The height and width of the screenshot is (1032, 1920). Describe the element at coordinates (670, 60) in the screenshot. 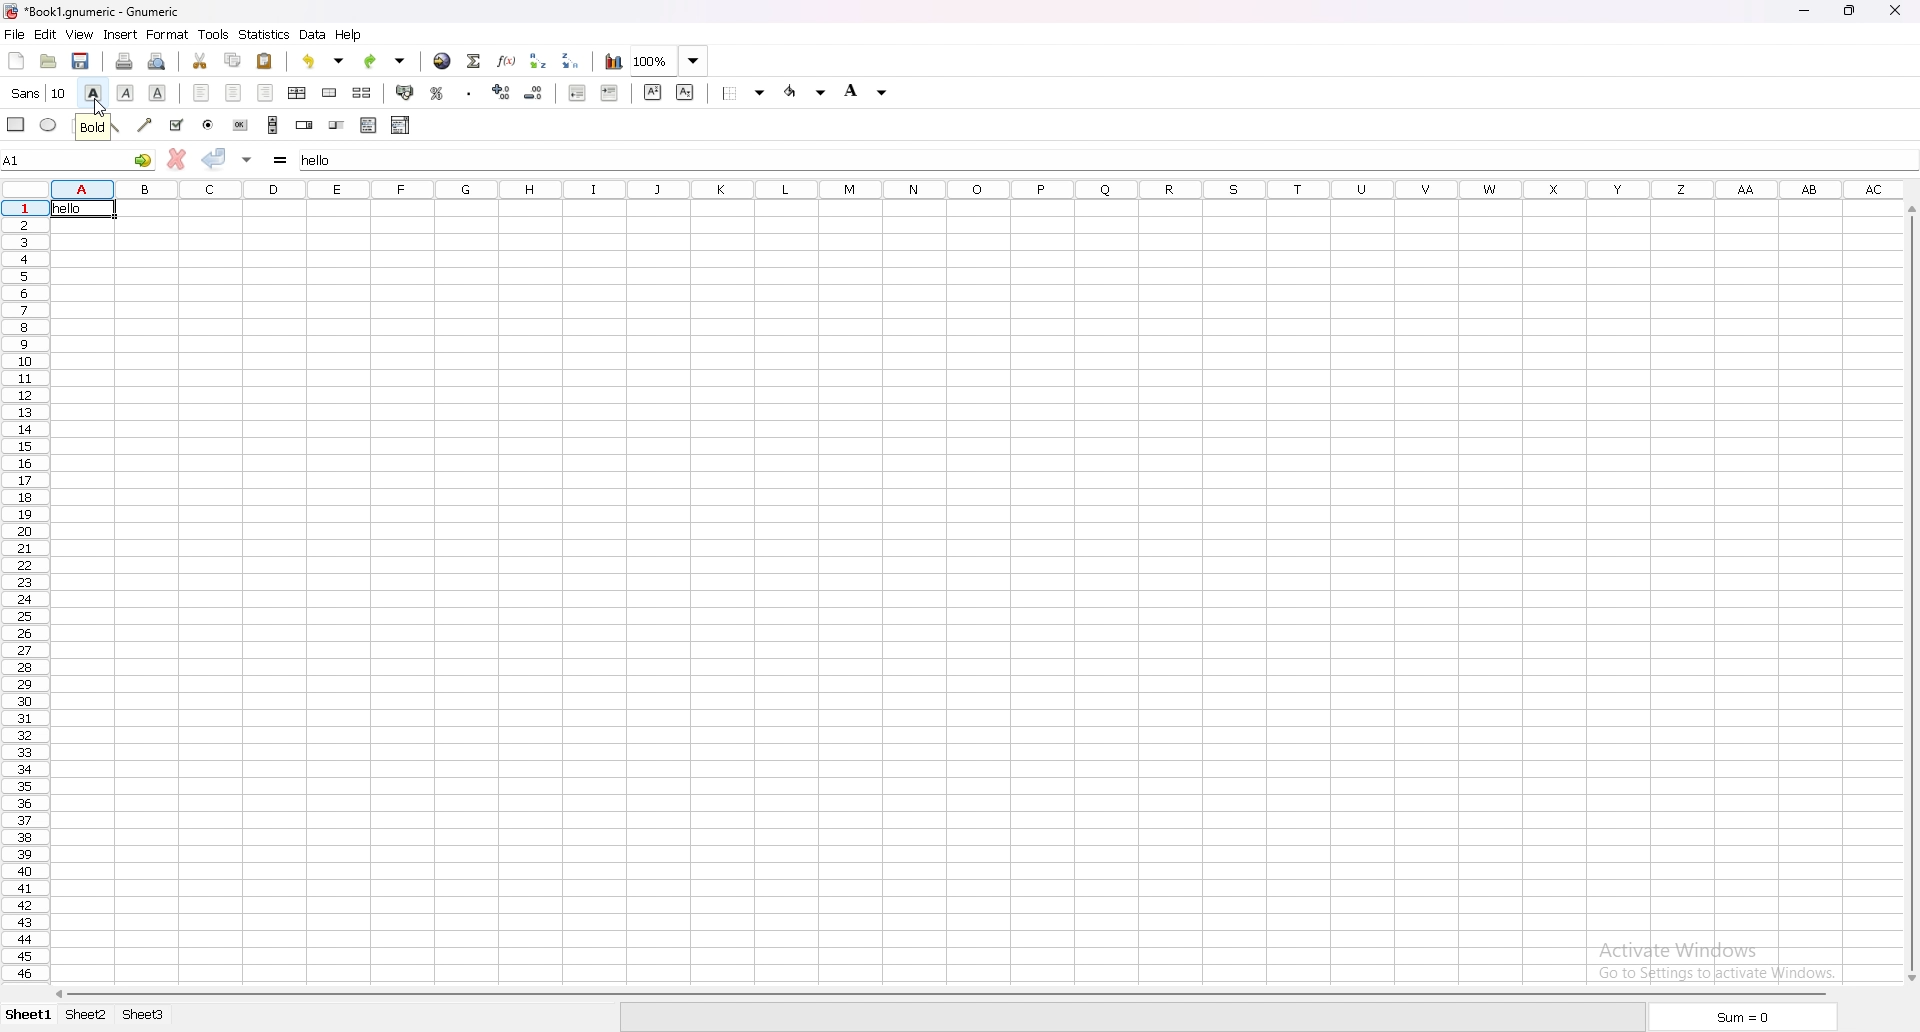

I see `zoom` at that location.